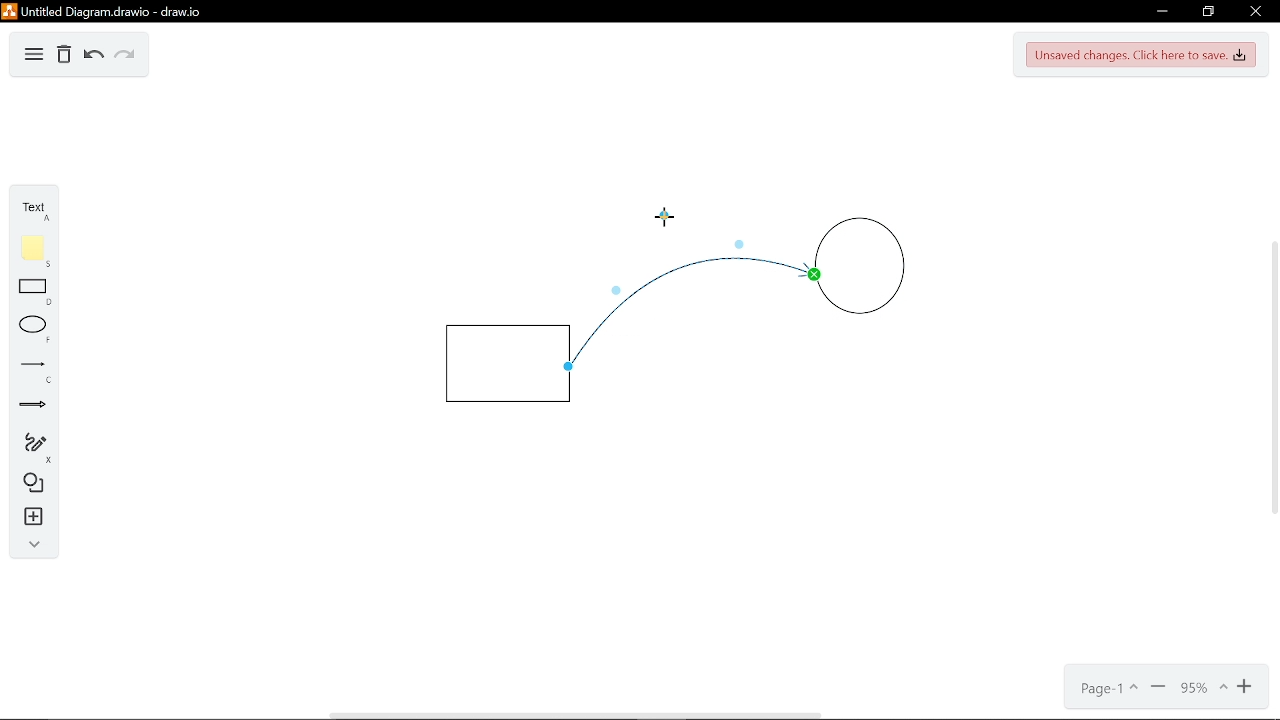 Image resolution: width=1280 pixels, height=720 pixels. Describe the element at coordinates (1159, 689) in the screenshot. I see `Minimize` at that location.